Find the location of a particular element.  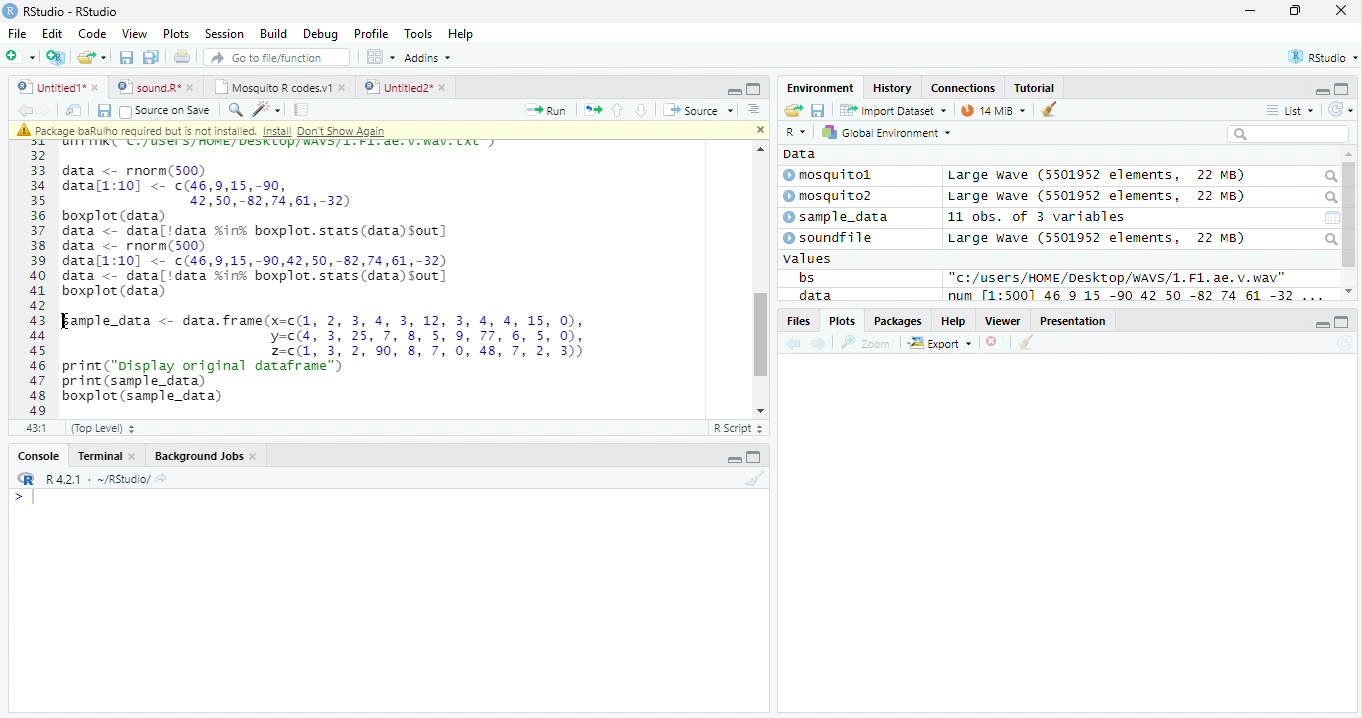

scroll bar is located at coordinates (759, 335).